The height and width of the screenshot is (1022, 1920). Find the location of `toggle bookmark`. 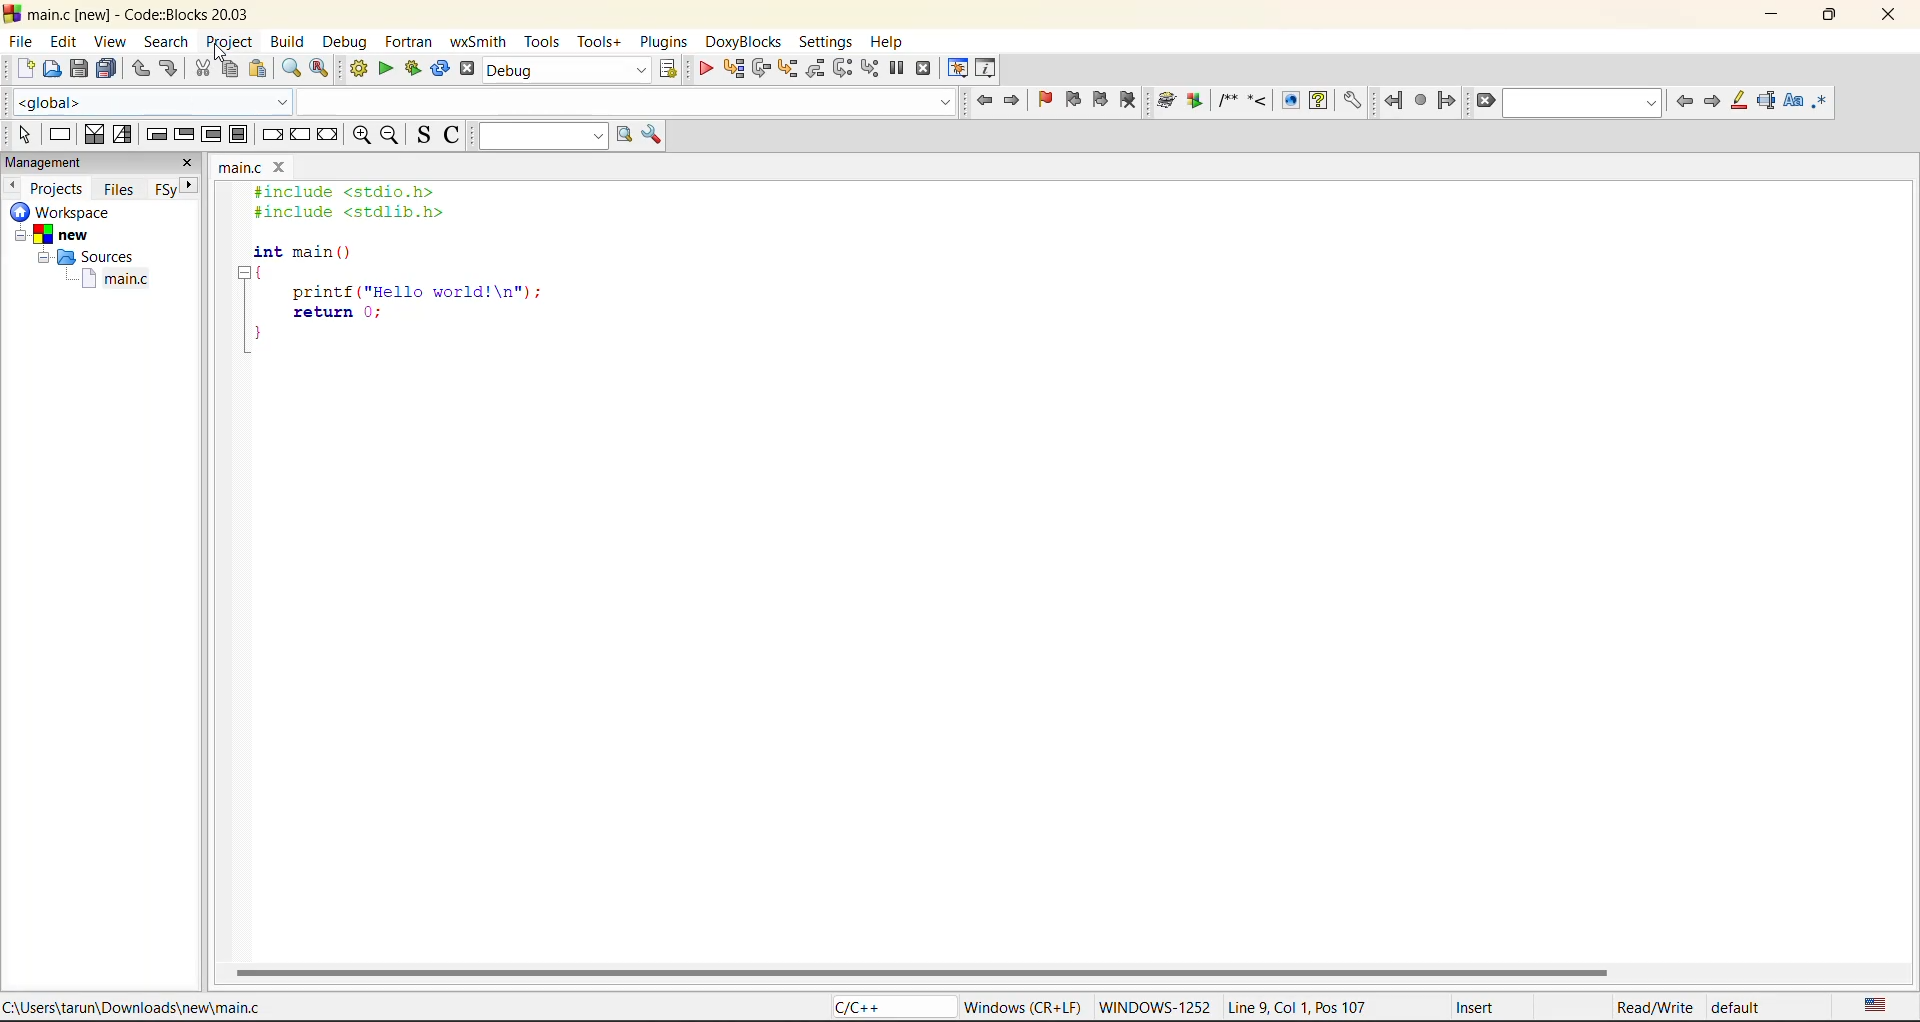

toggle bookmark is located at coordinates (1047, 99).